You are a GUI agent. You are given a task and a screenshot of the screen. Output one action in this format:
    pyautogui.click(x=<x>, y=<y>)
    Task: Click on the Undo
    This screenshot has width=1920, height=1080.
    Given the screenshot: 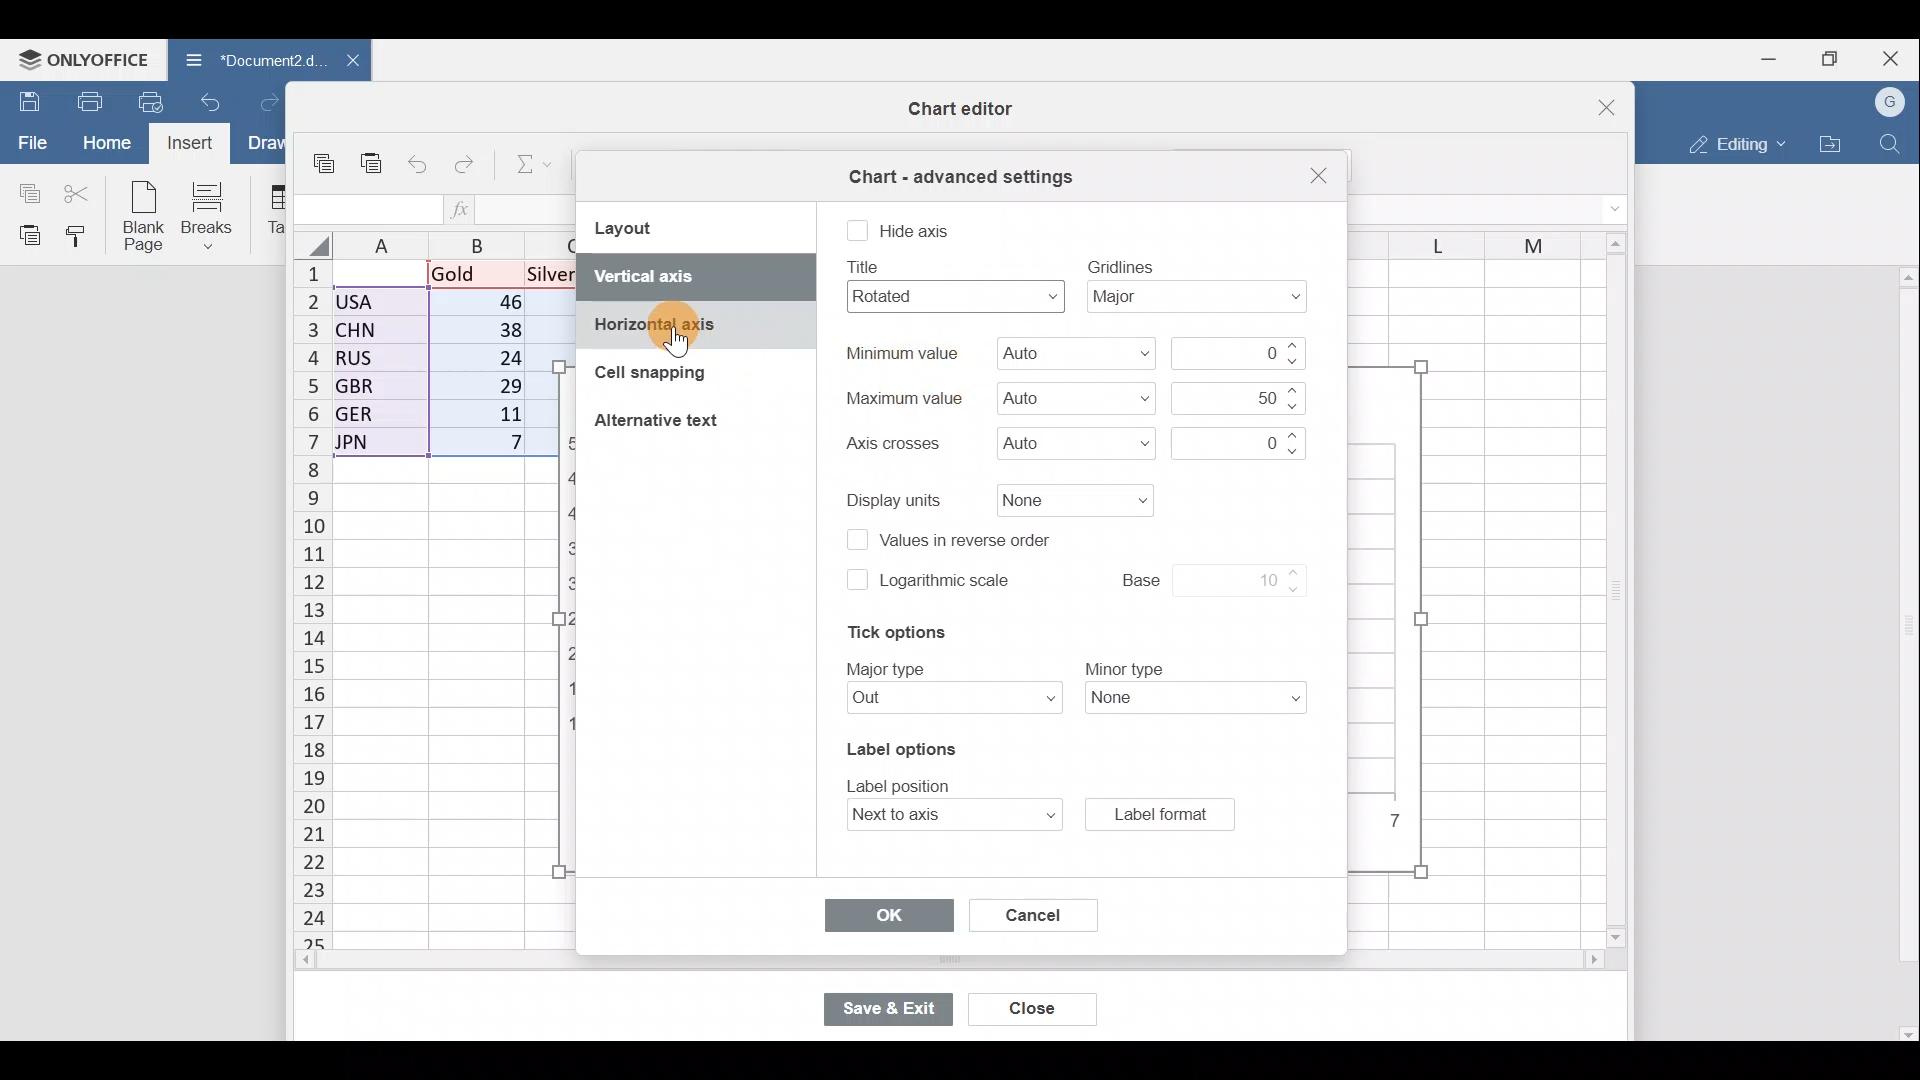 What is the action you would take?
    pyautogui.click(x=211, y=100)
    